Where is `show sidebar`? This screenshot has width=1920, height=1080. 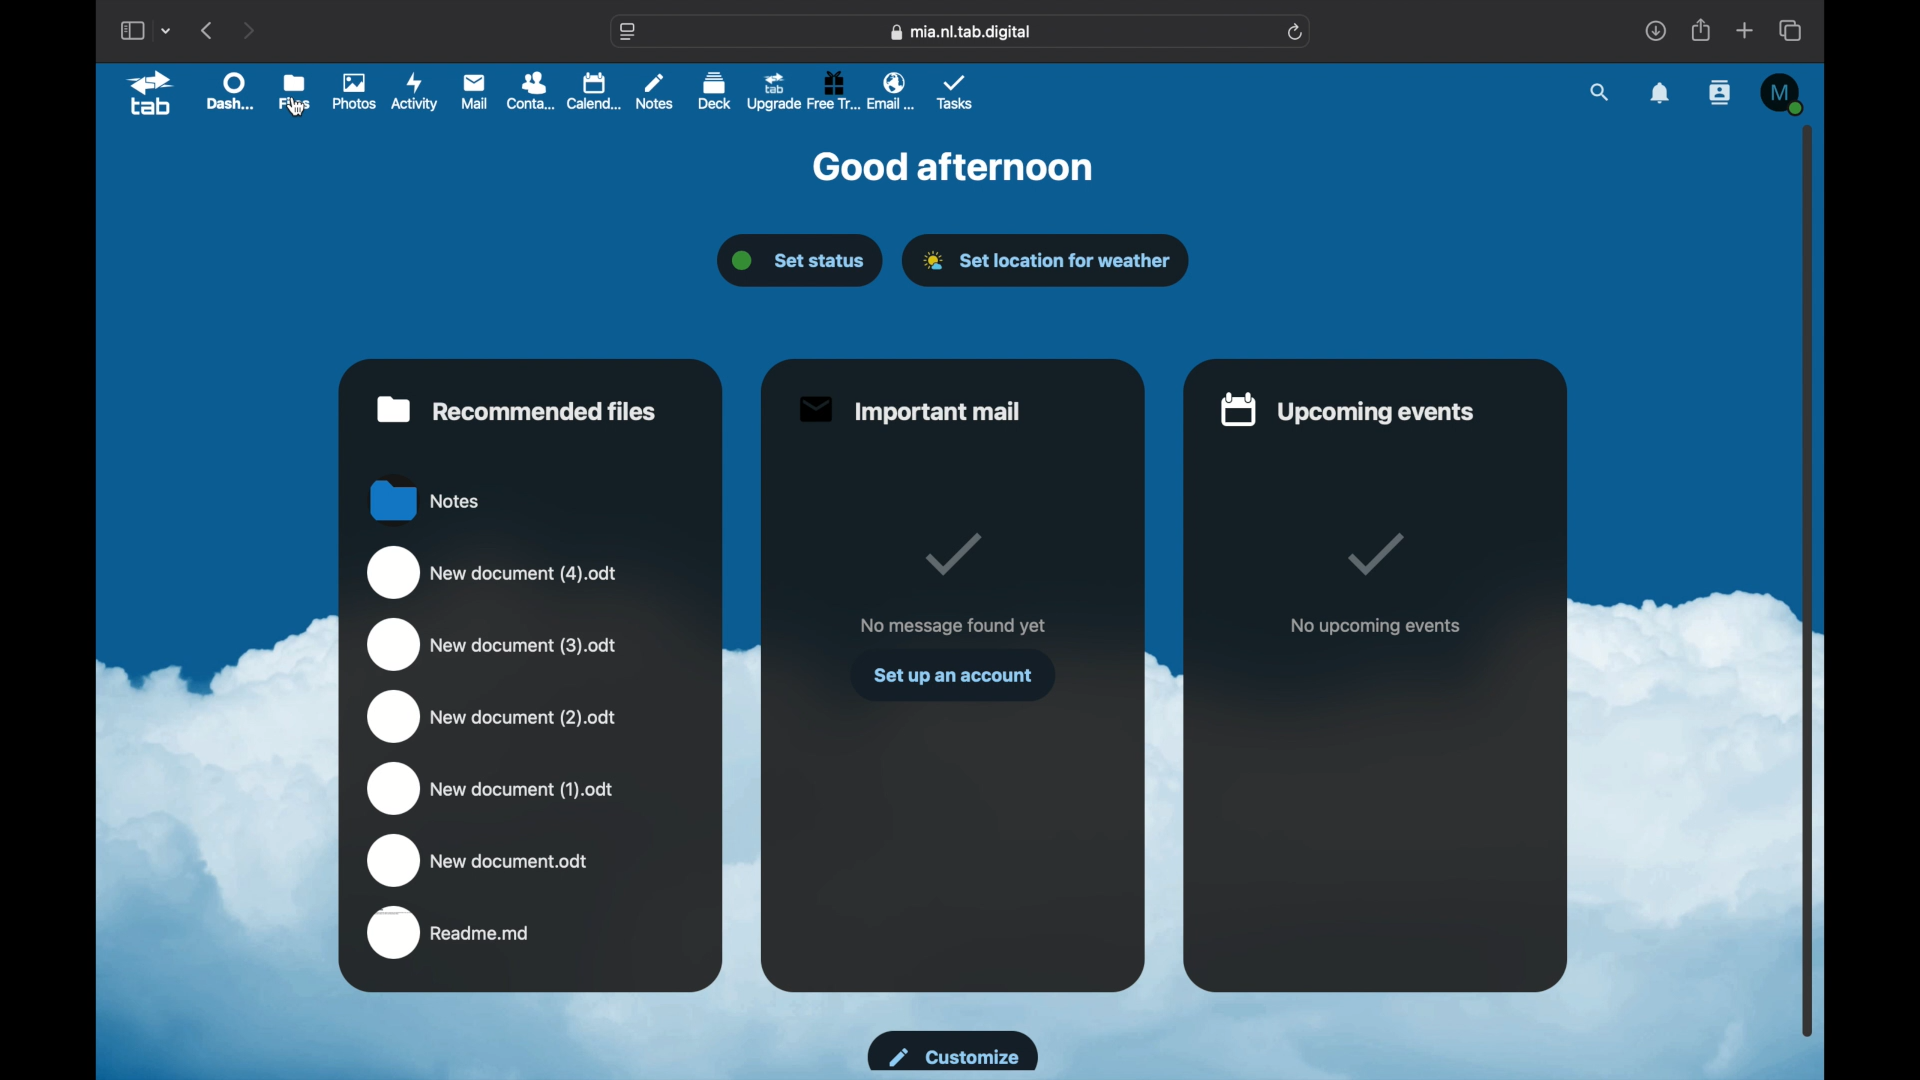 show sidebar is located at coordinates (130, 30).